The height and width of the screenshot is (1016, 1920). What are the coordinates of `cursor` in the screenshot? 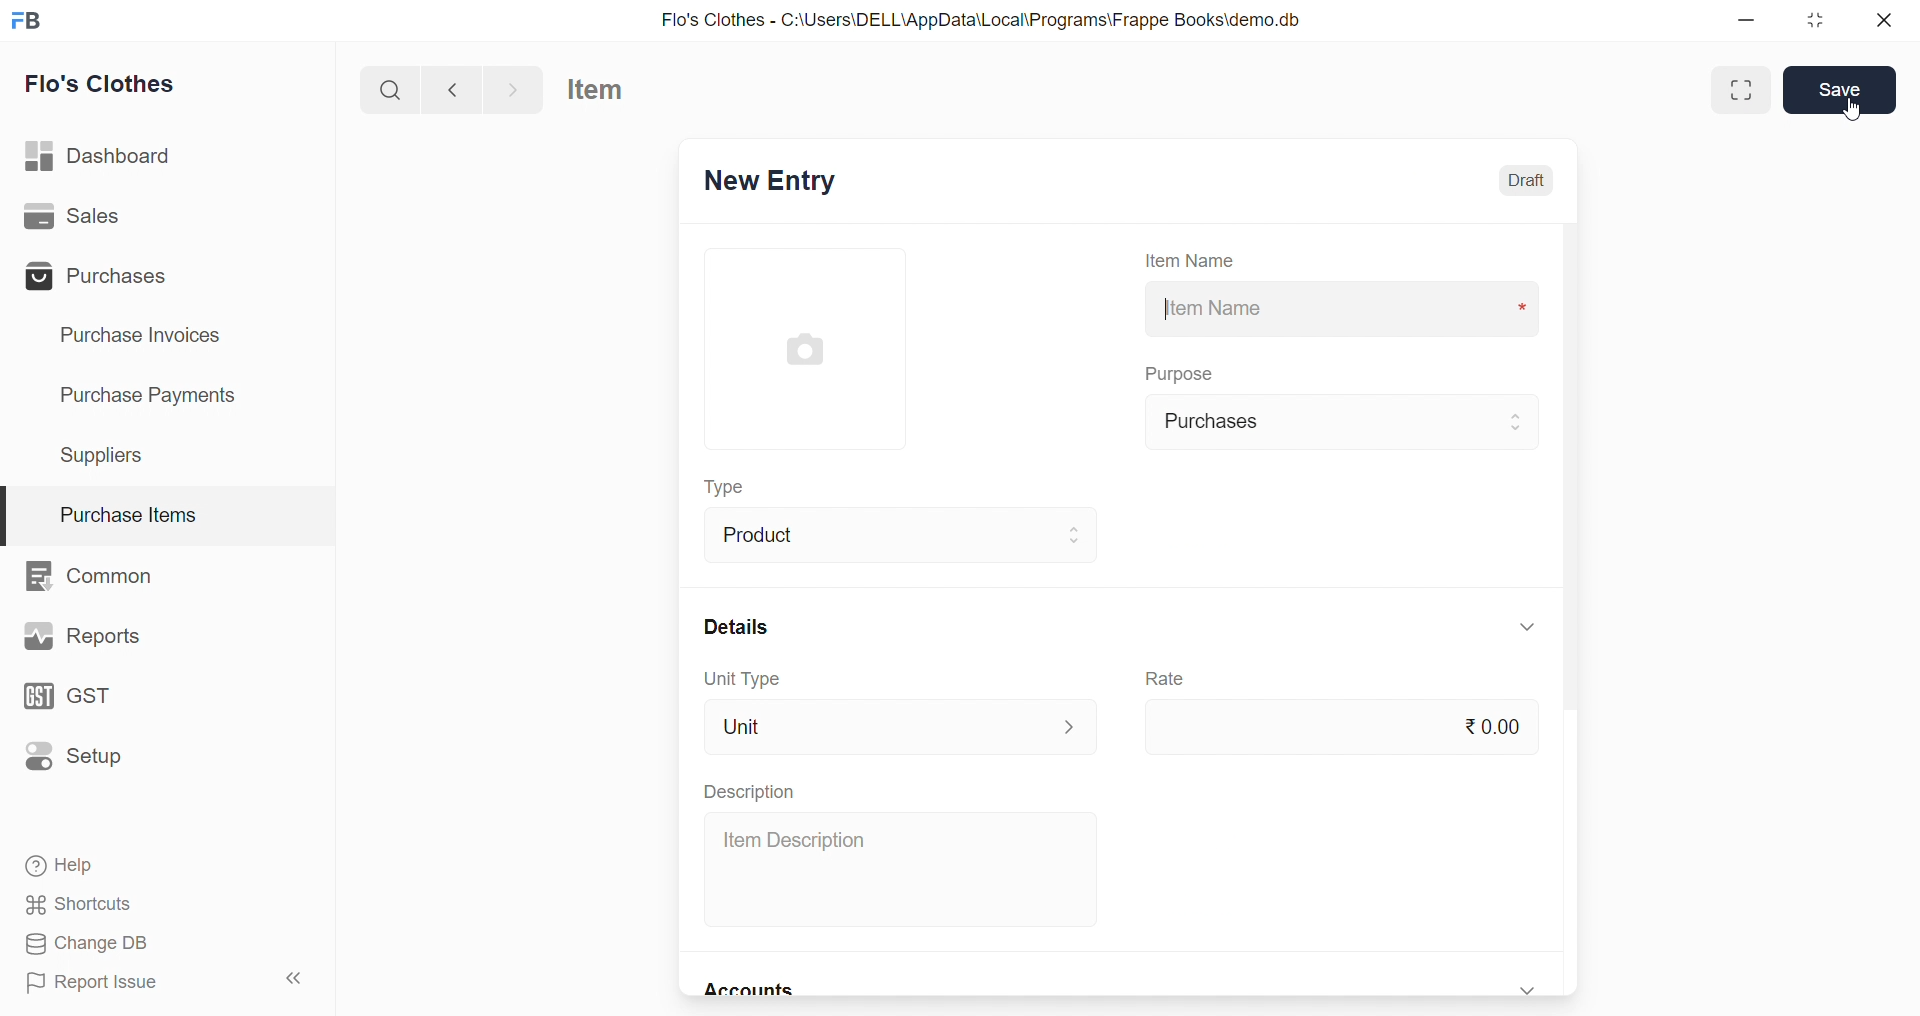 It's located at (1861, 105).